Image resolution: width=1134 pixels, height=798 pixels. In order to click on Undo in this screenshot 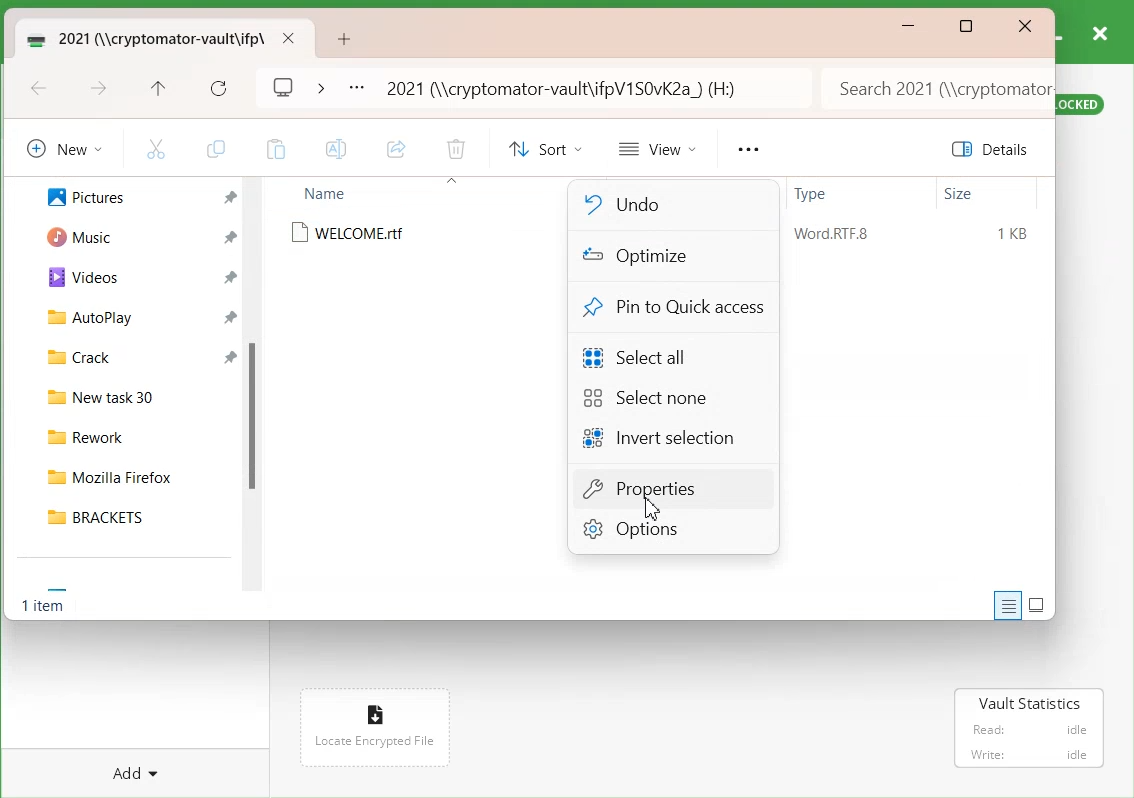, I will do `click(659, 204)`.